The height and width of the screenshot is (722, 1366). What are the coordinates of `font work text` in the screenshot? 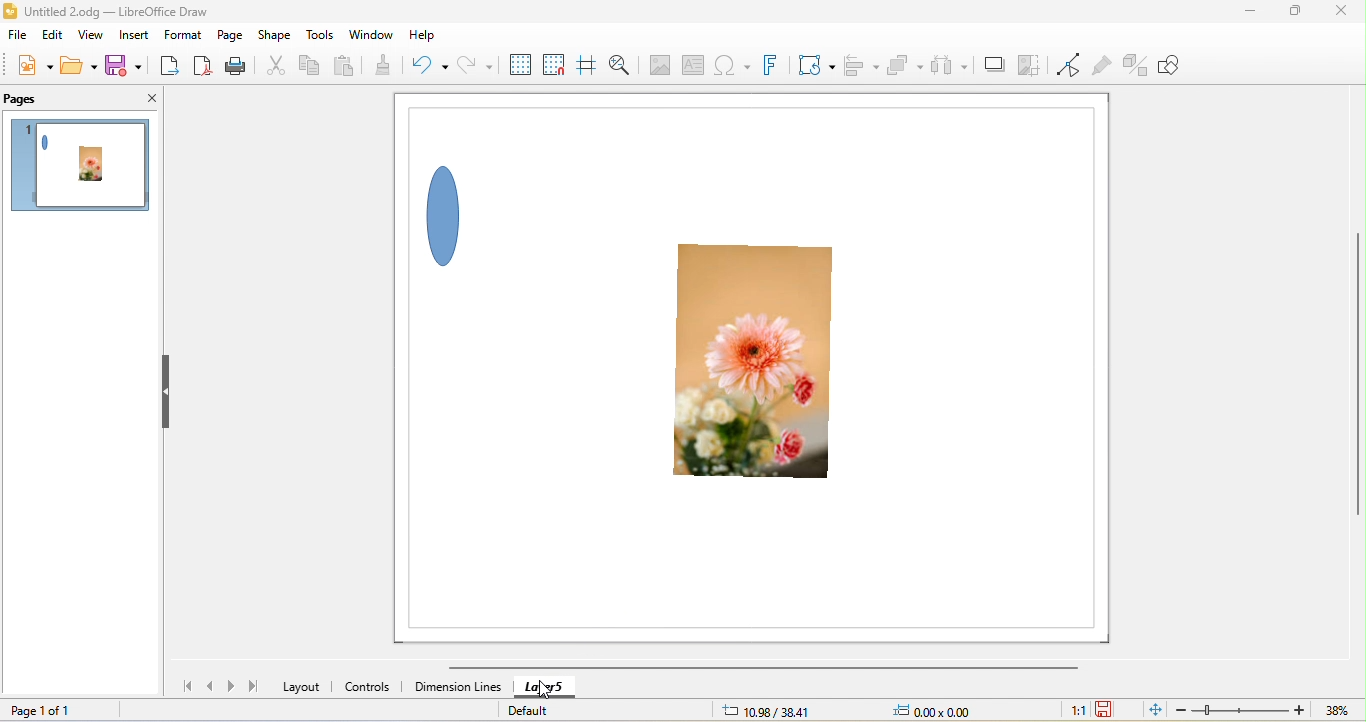 It's located at (775, 65).